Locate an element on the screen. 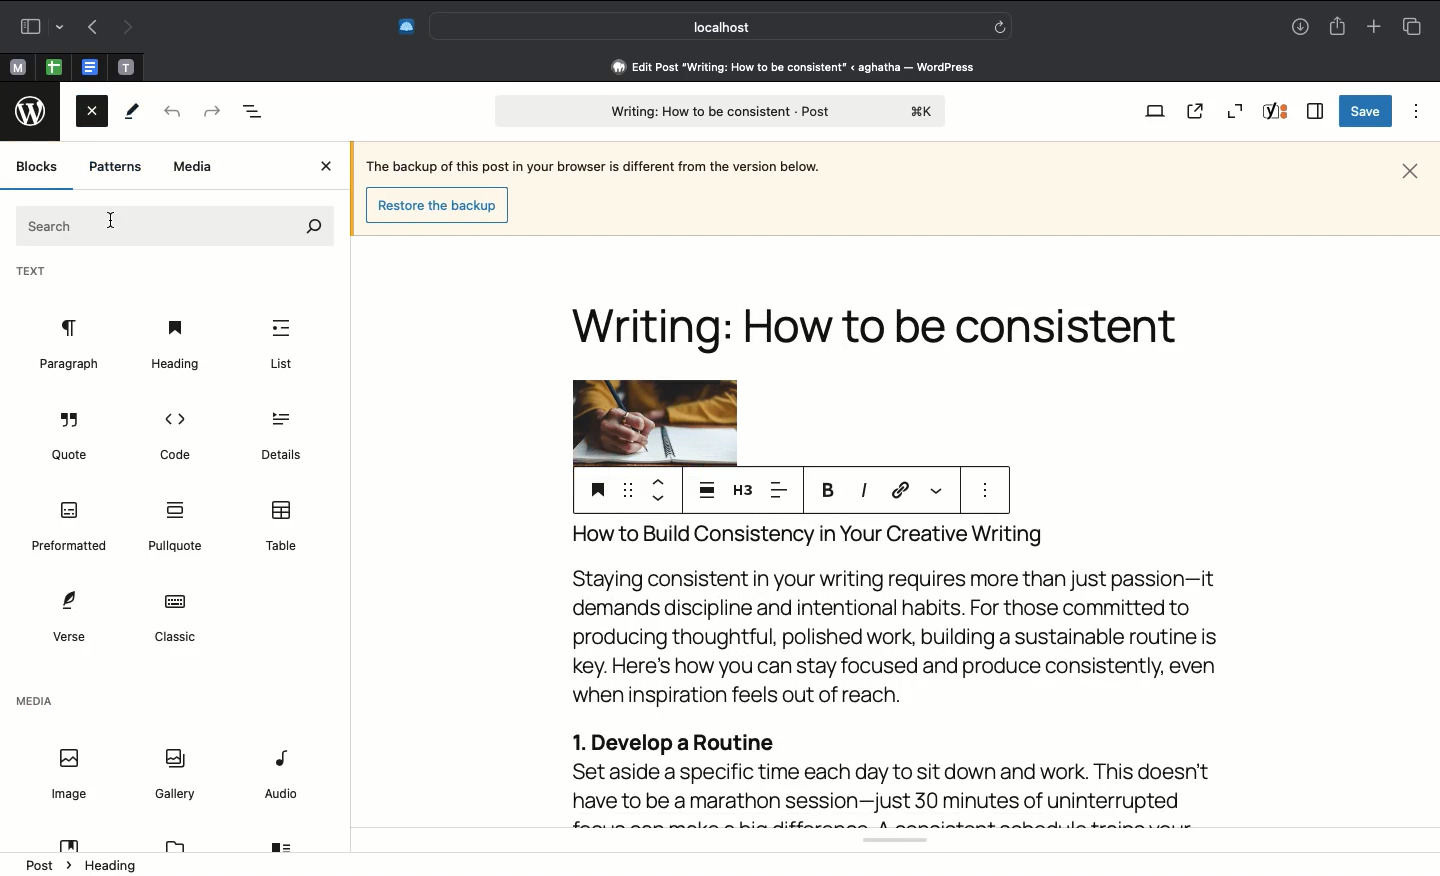 The image size is (1440, 876). URL is located at coordinates (899, 491).